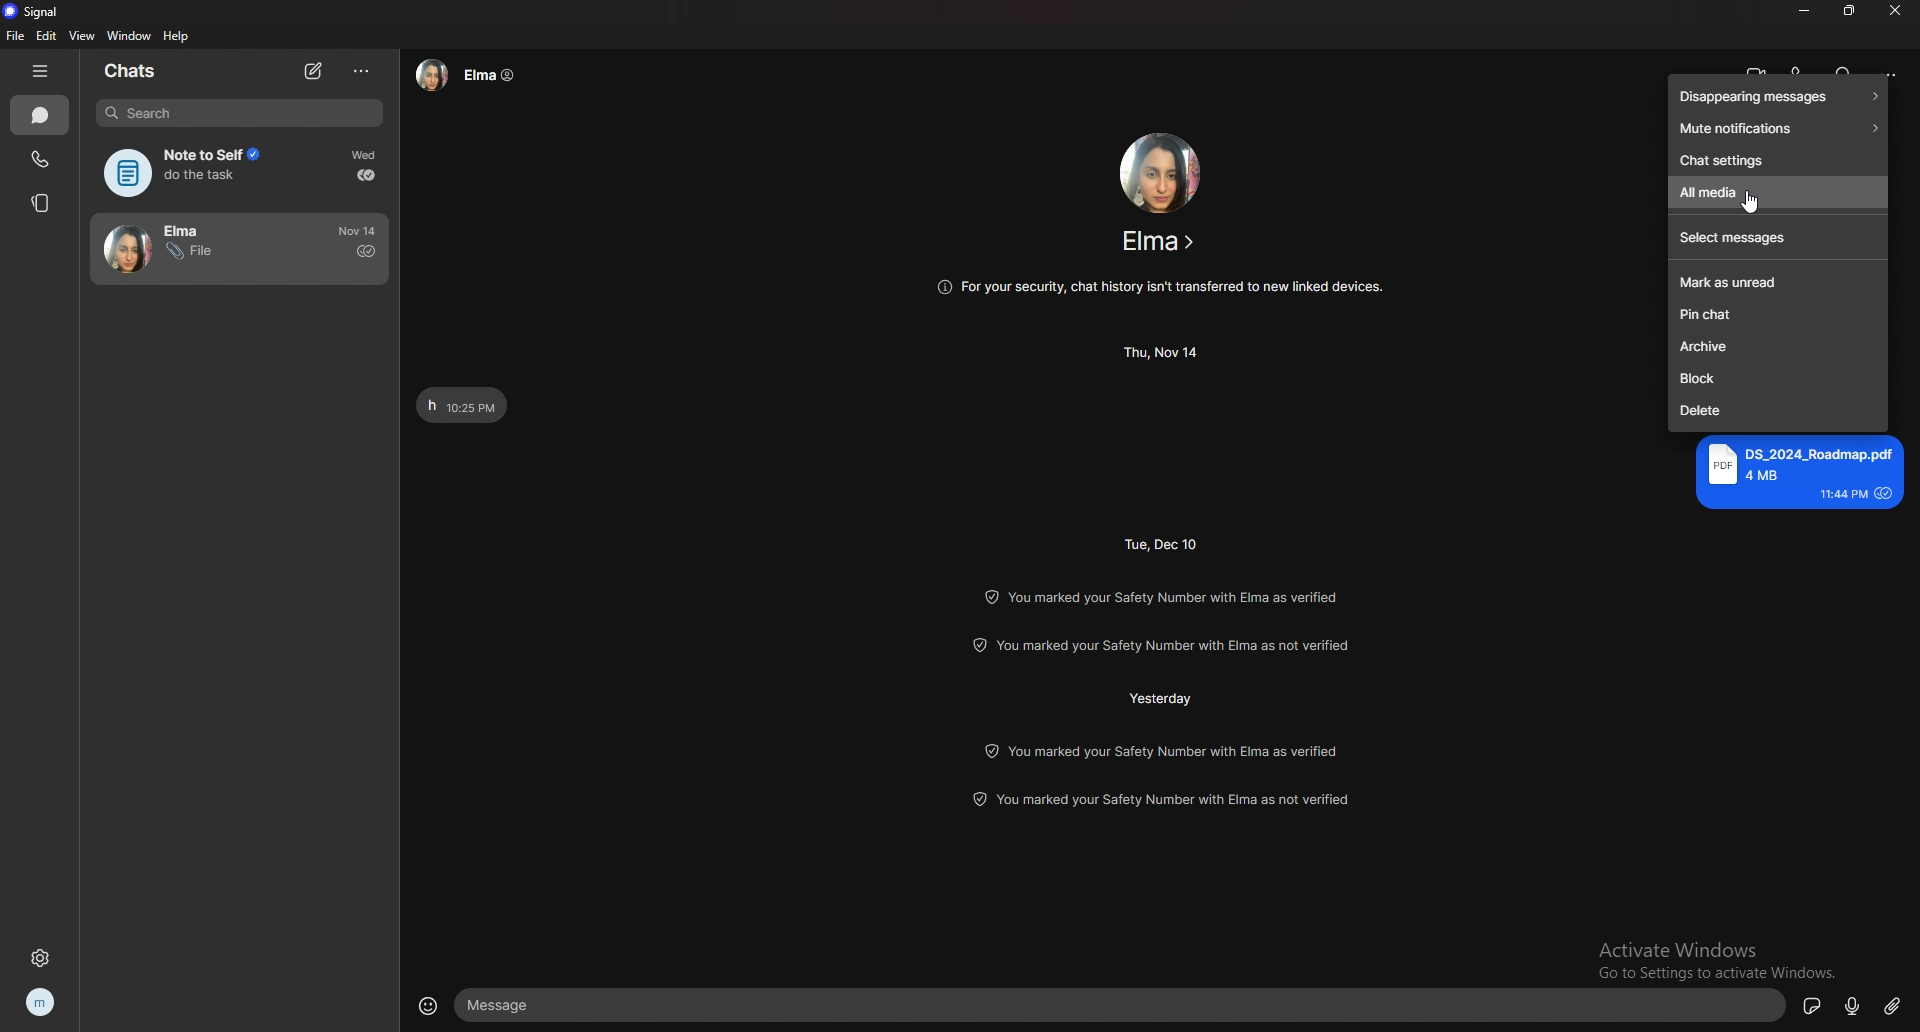 The width and height of the screenshot is (1920, 1032). What do you see at coordinates (134, 72) in the screenshot?
I see `chats` at bounding box center [134, 72].